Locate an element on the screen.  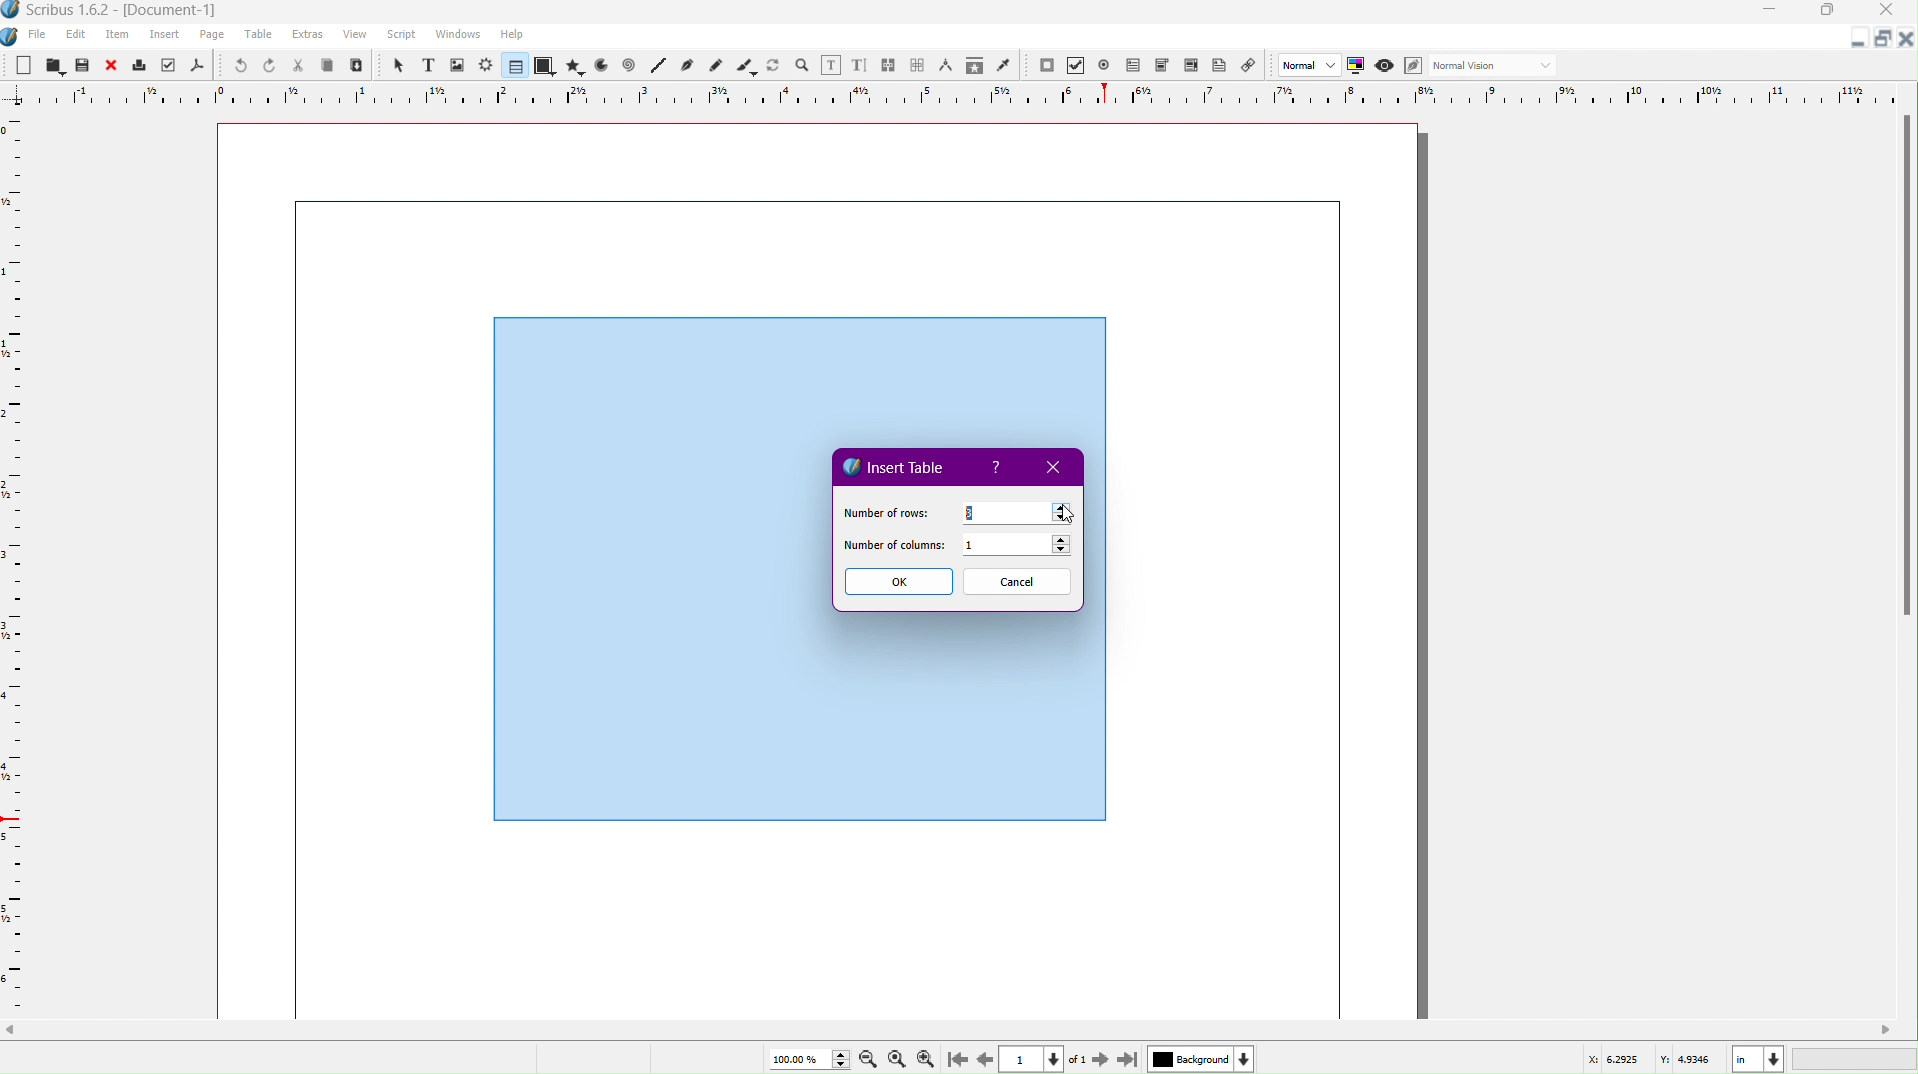
Window Name is located at coordinates (121, 11).